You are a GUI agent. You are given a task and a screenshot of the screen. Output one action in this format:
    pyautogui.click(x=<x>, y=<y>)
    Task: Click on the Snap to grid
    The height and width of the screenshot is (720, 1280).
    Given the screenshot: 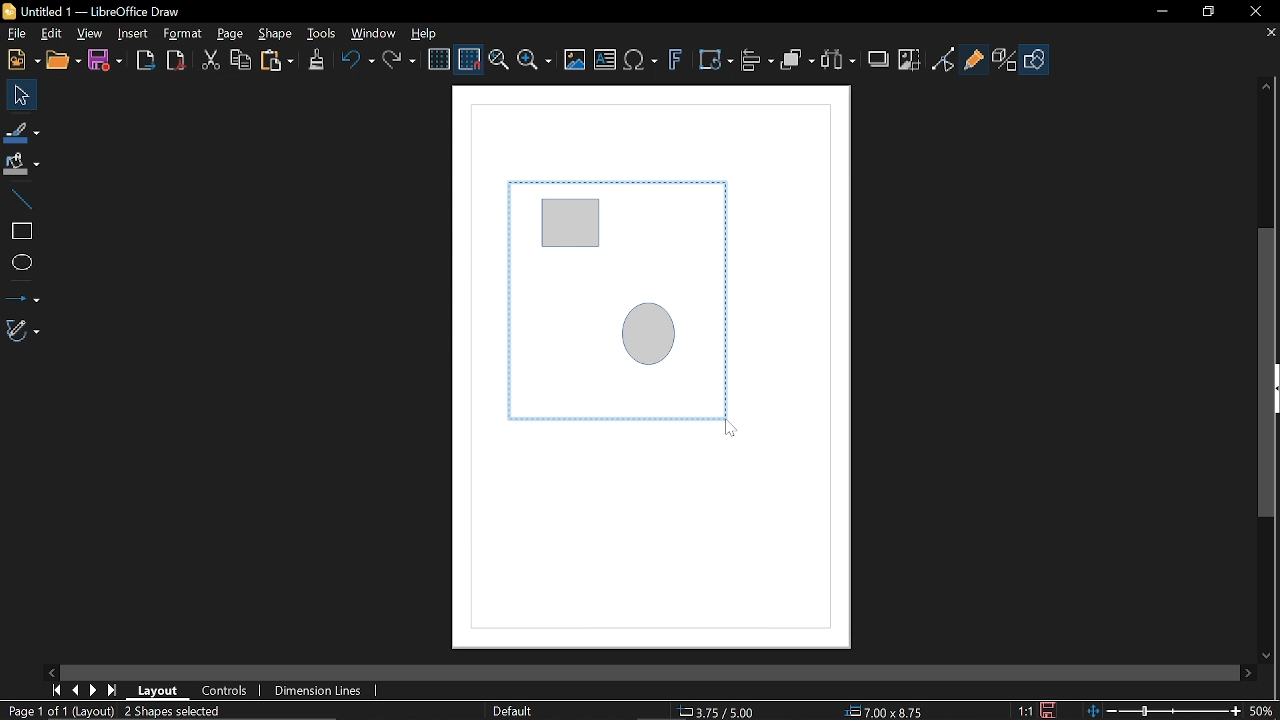 What is the action you would take?
    pyautogui.click(x=470, y=59)
    